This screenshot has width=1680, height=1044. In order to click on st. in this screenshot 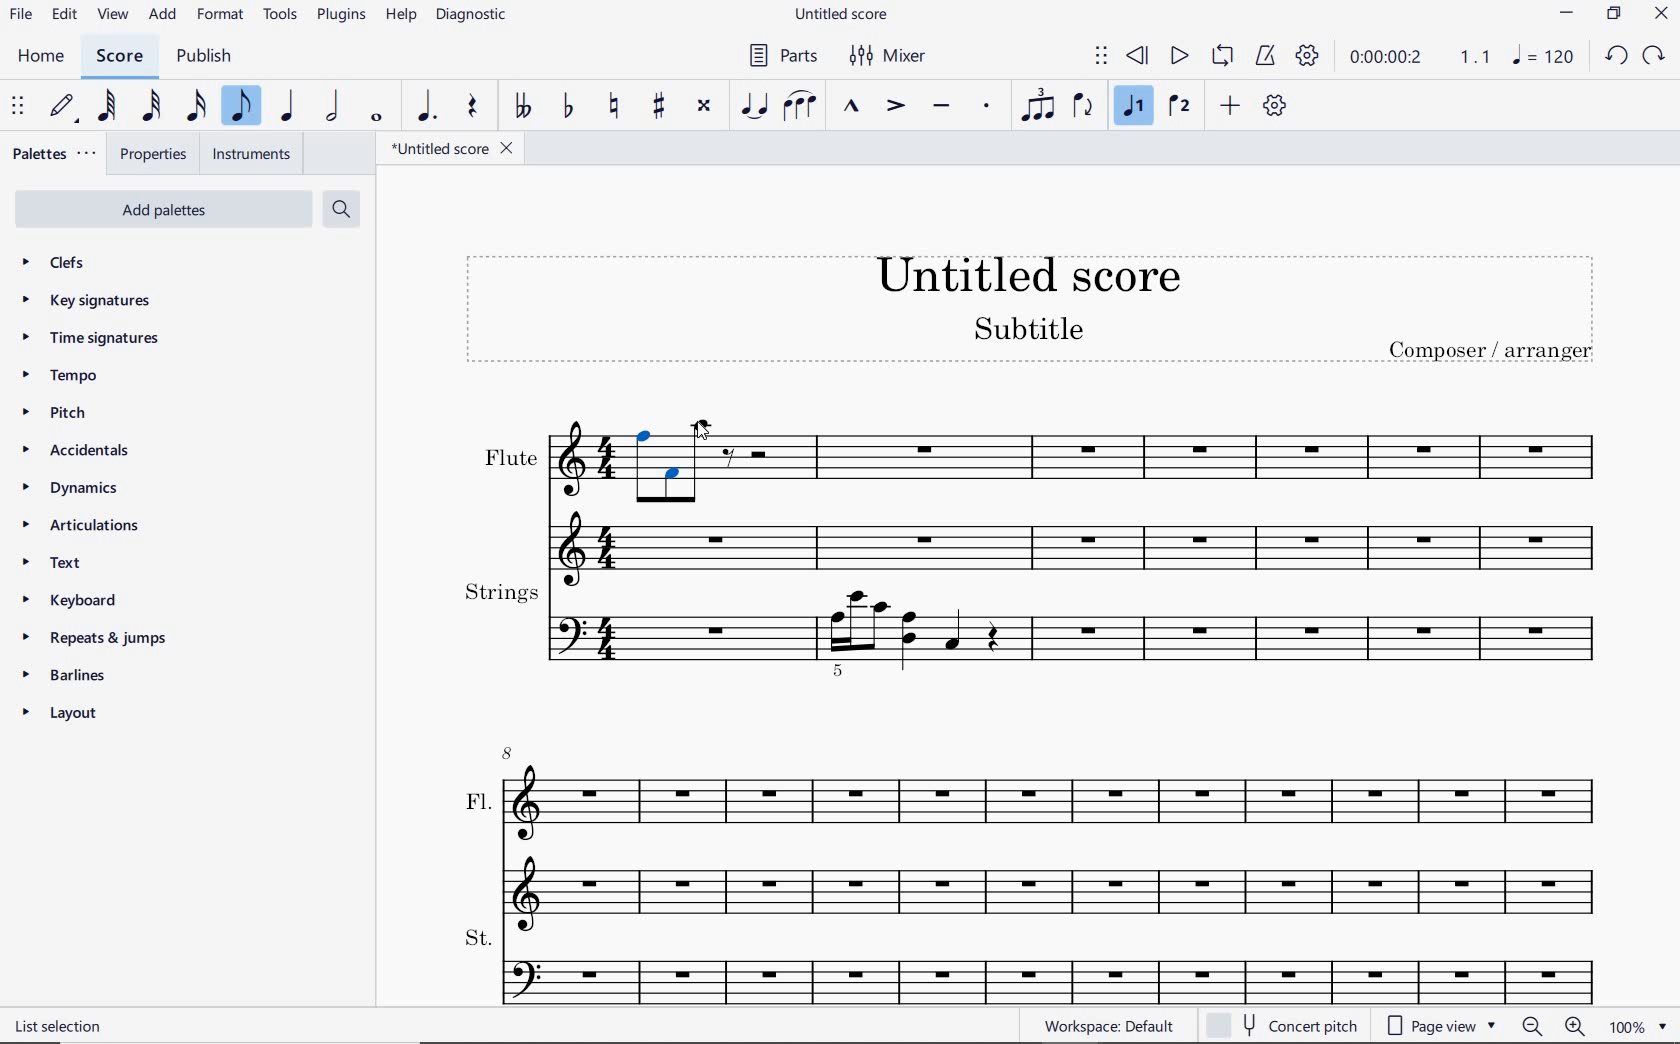, I will do `click(1052, 963)`.